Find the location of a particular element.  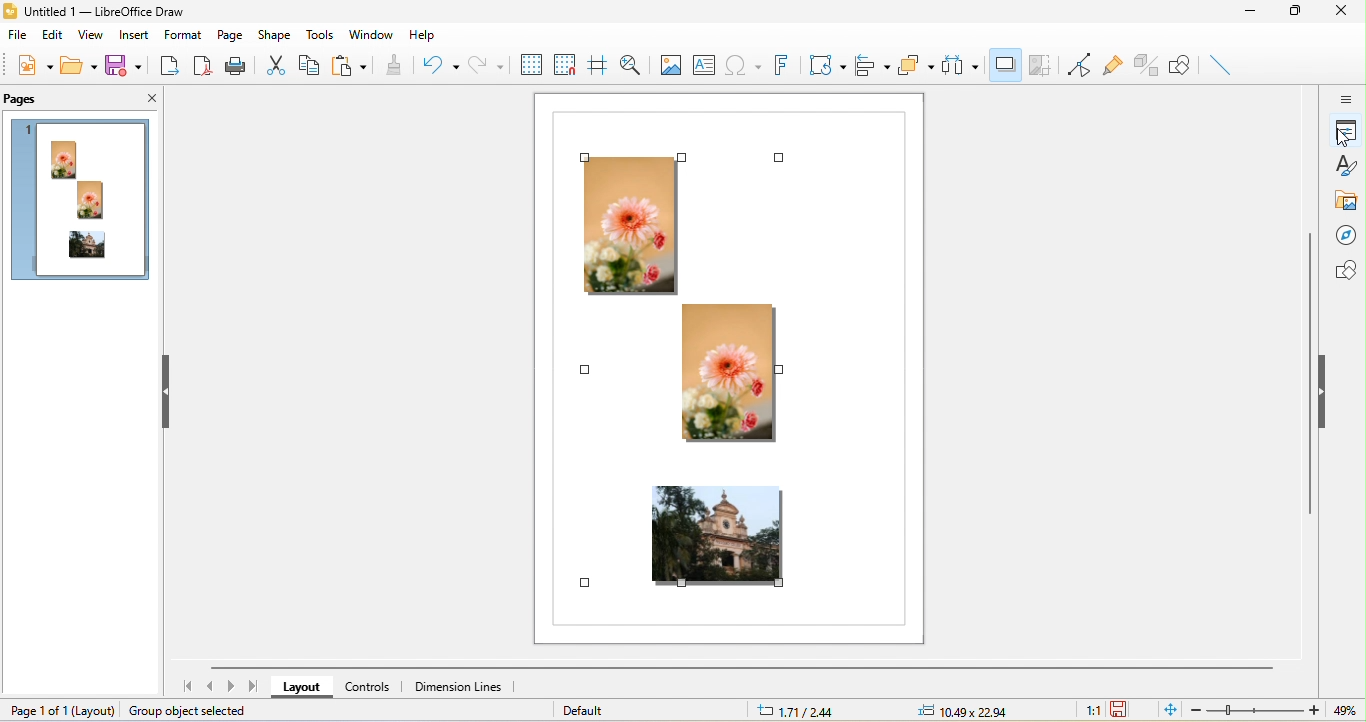

cursor is located at coordinates (1343, 138).